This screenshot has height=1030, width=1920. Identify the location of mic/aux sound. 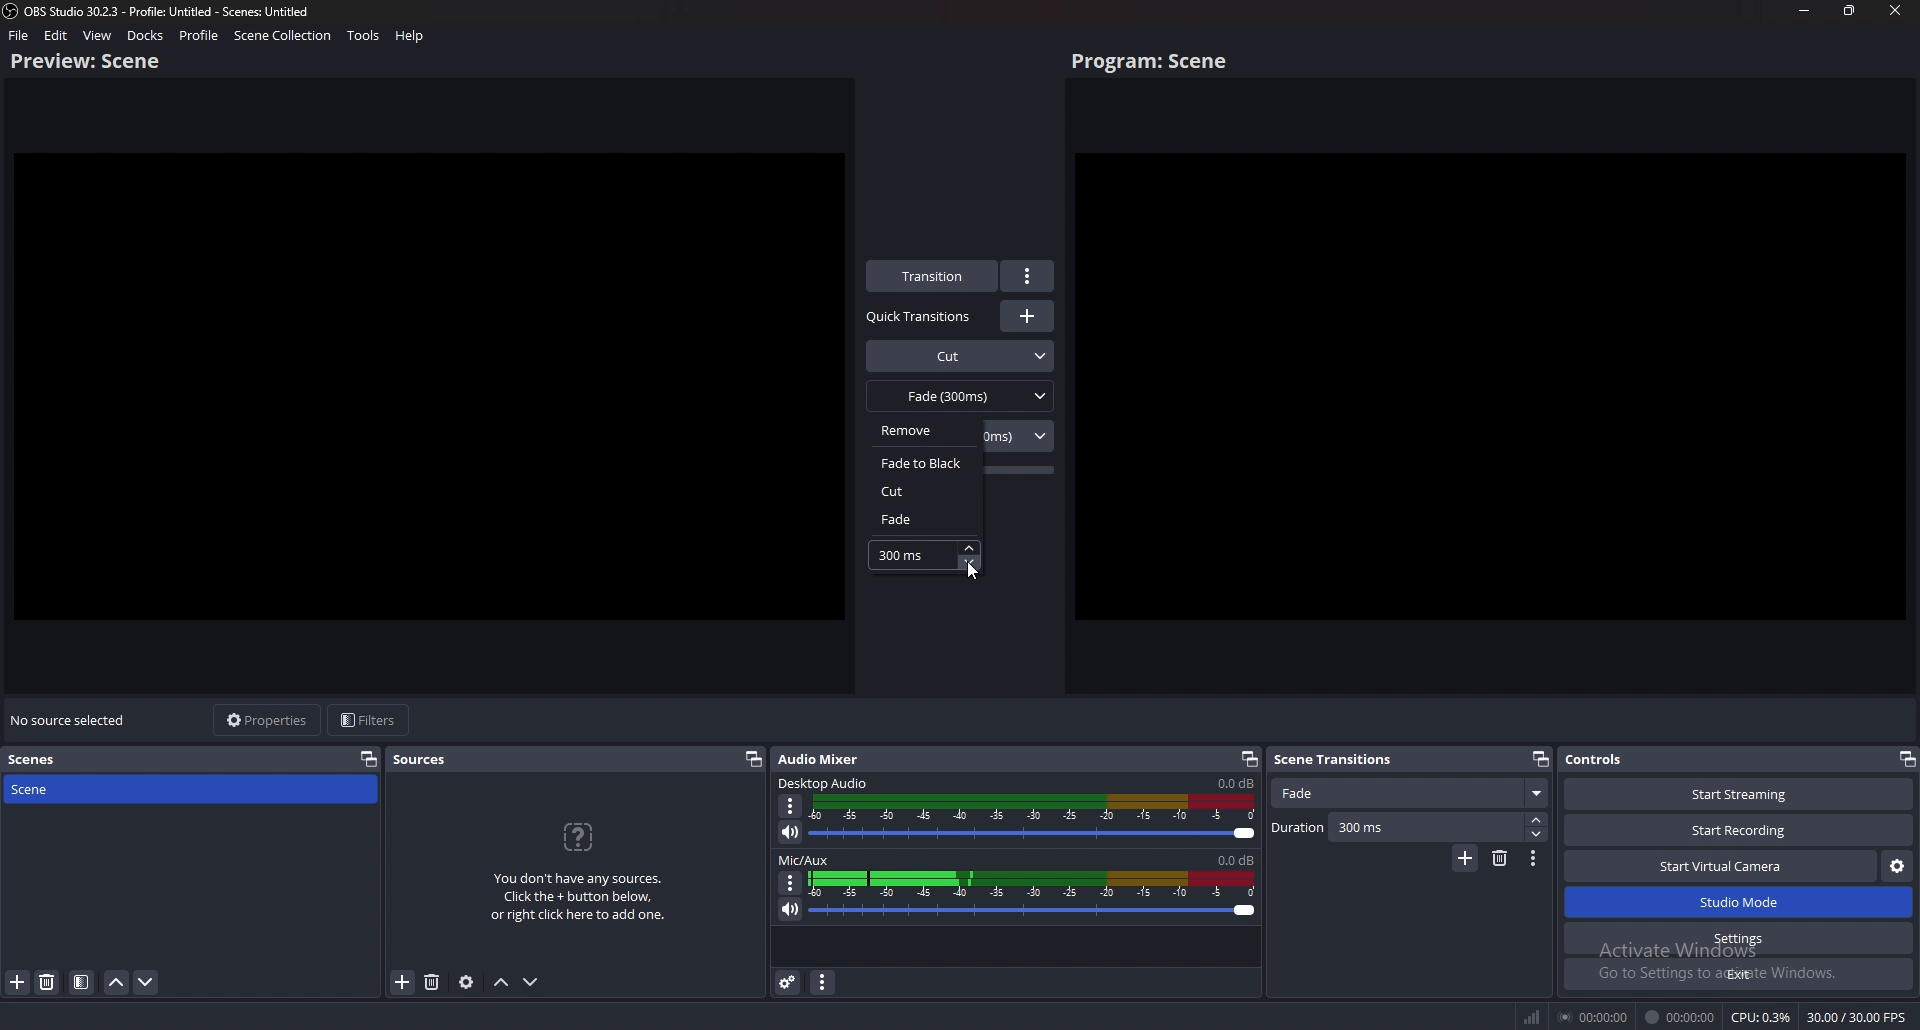
(1234, 859).